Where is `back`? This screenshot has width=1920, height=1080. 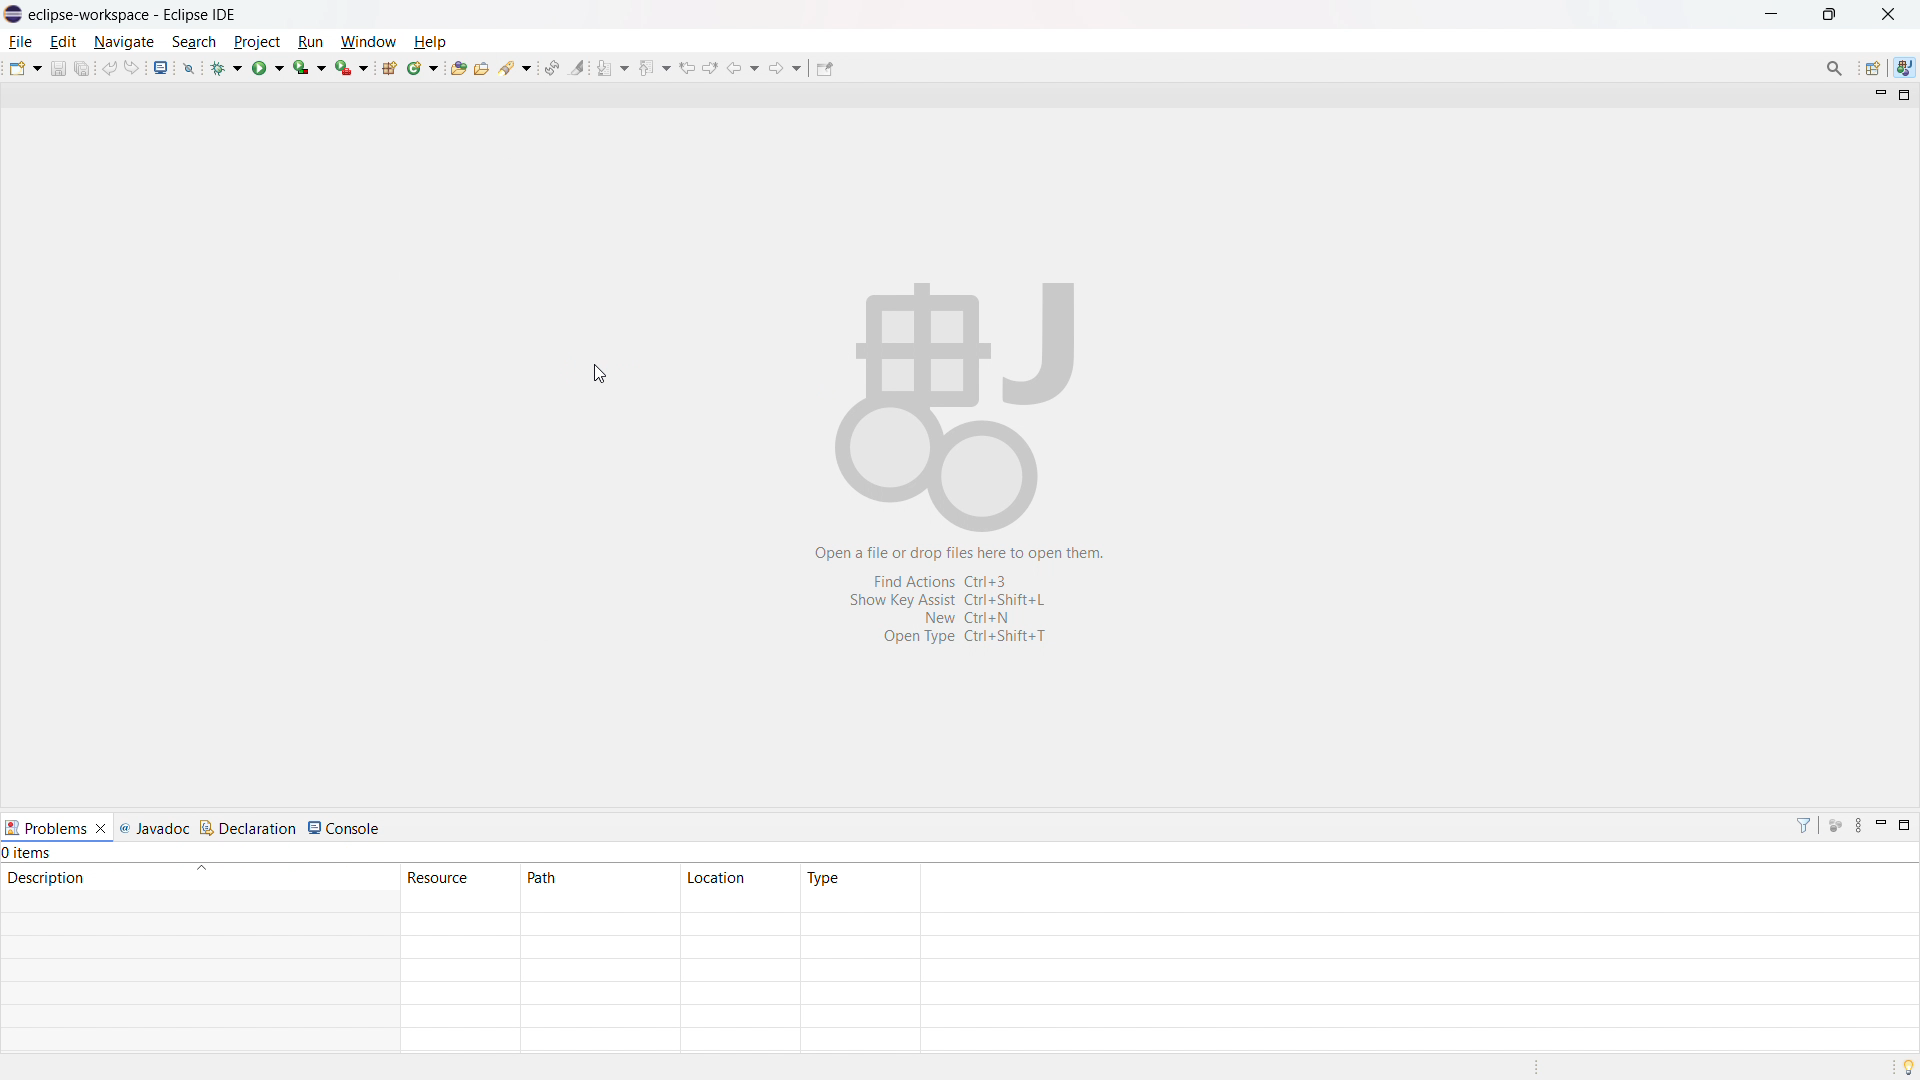
back is located at coordinates (745, 66).